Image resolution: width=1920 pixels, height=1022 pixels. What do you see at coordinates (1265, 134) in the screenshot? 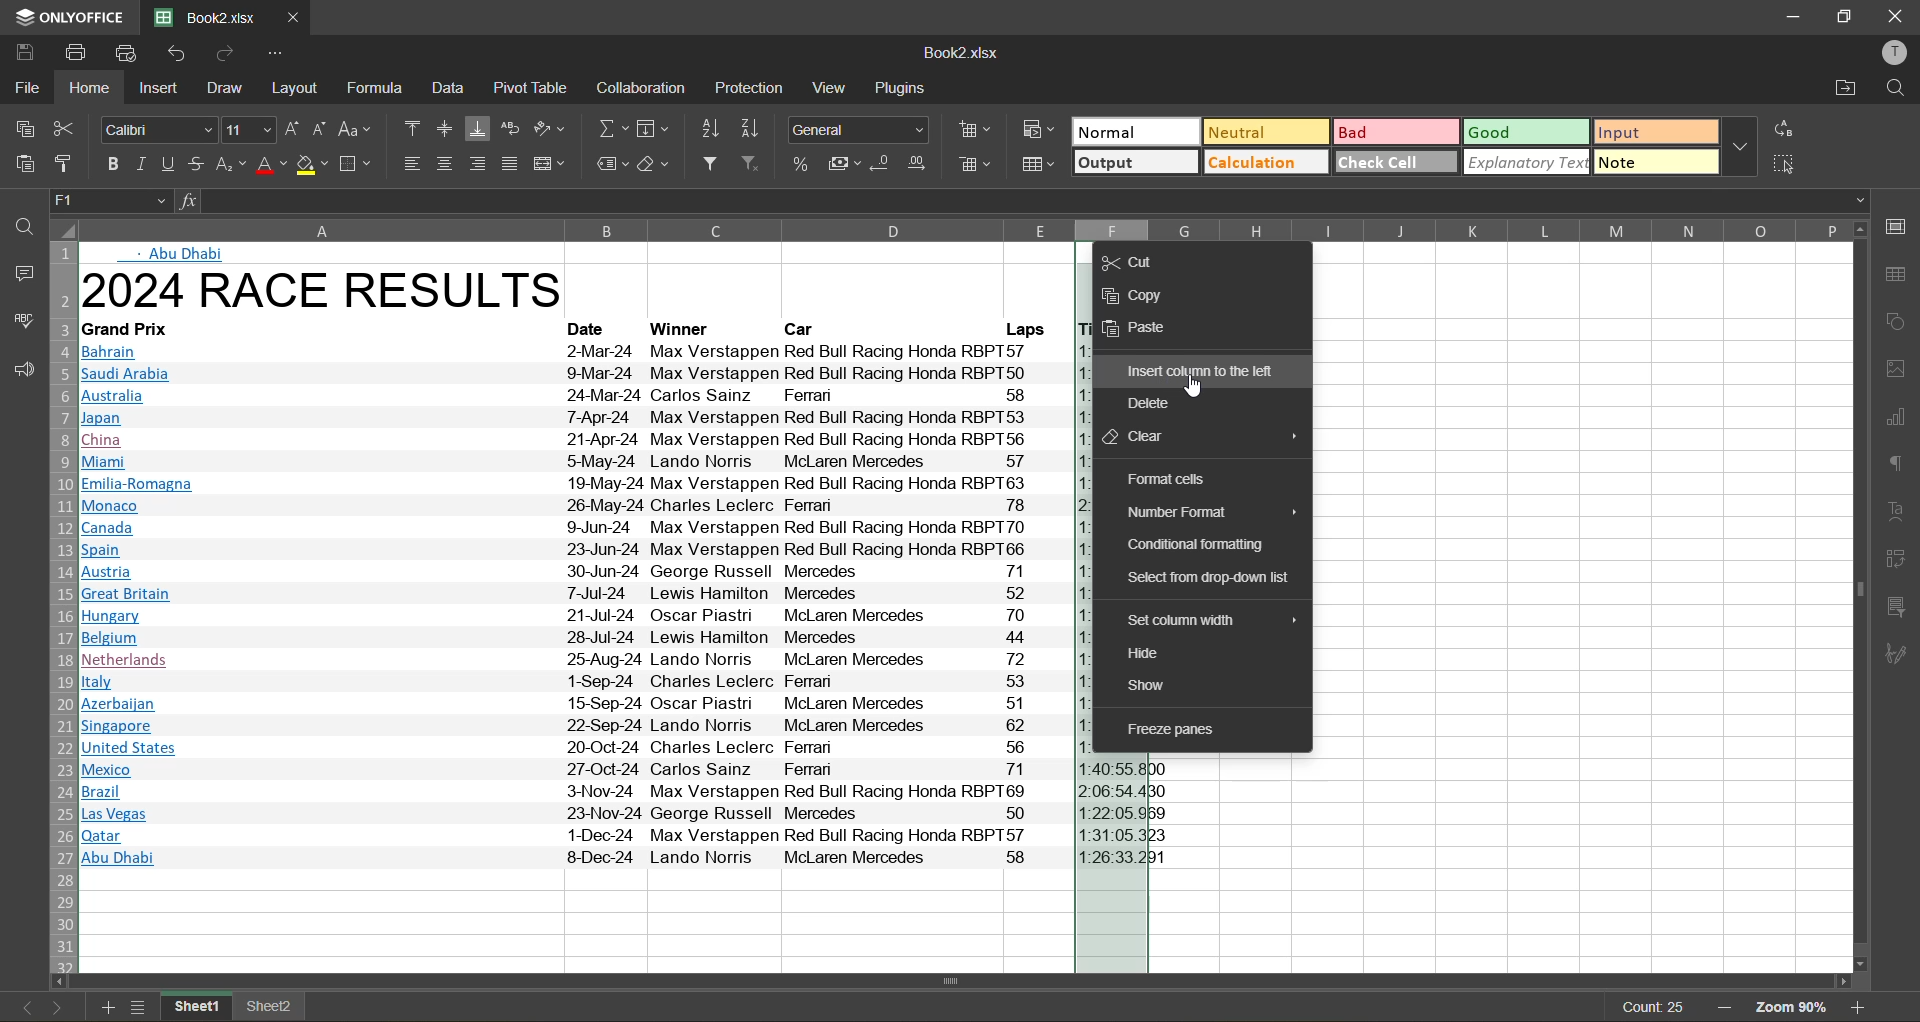
I see `neutral` at bounding box center [1265, 134].